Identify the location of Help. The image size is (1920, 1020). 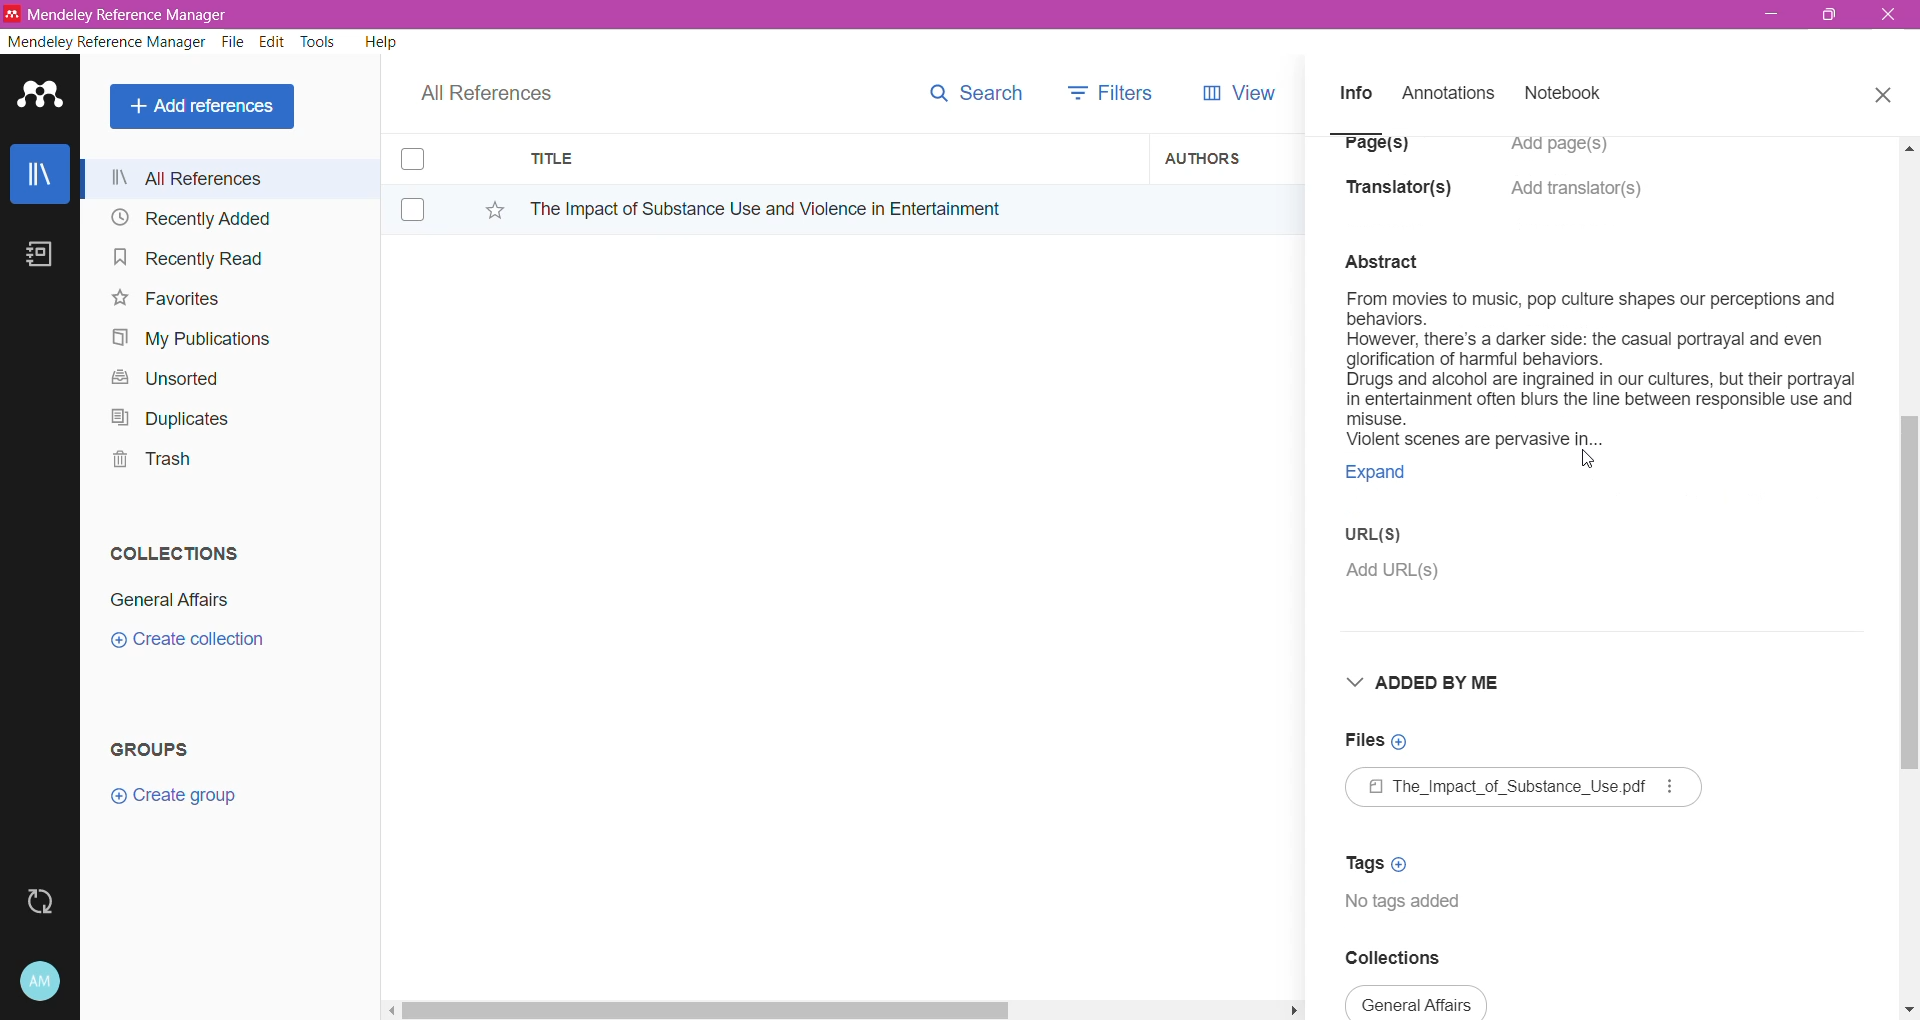
(379, 41).